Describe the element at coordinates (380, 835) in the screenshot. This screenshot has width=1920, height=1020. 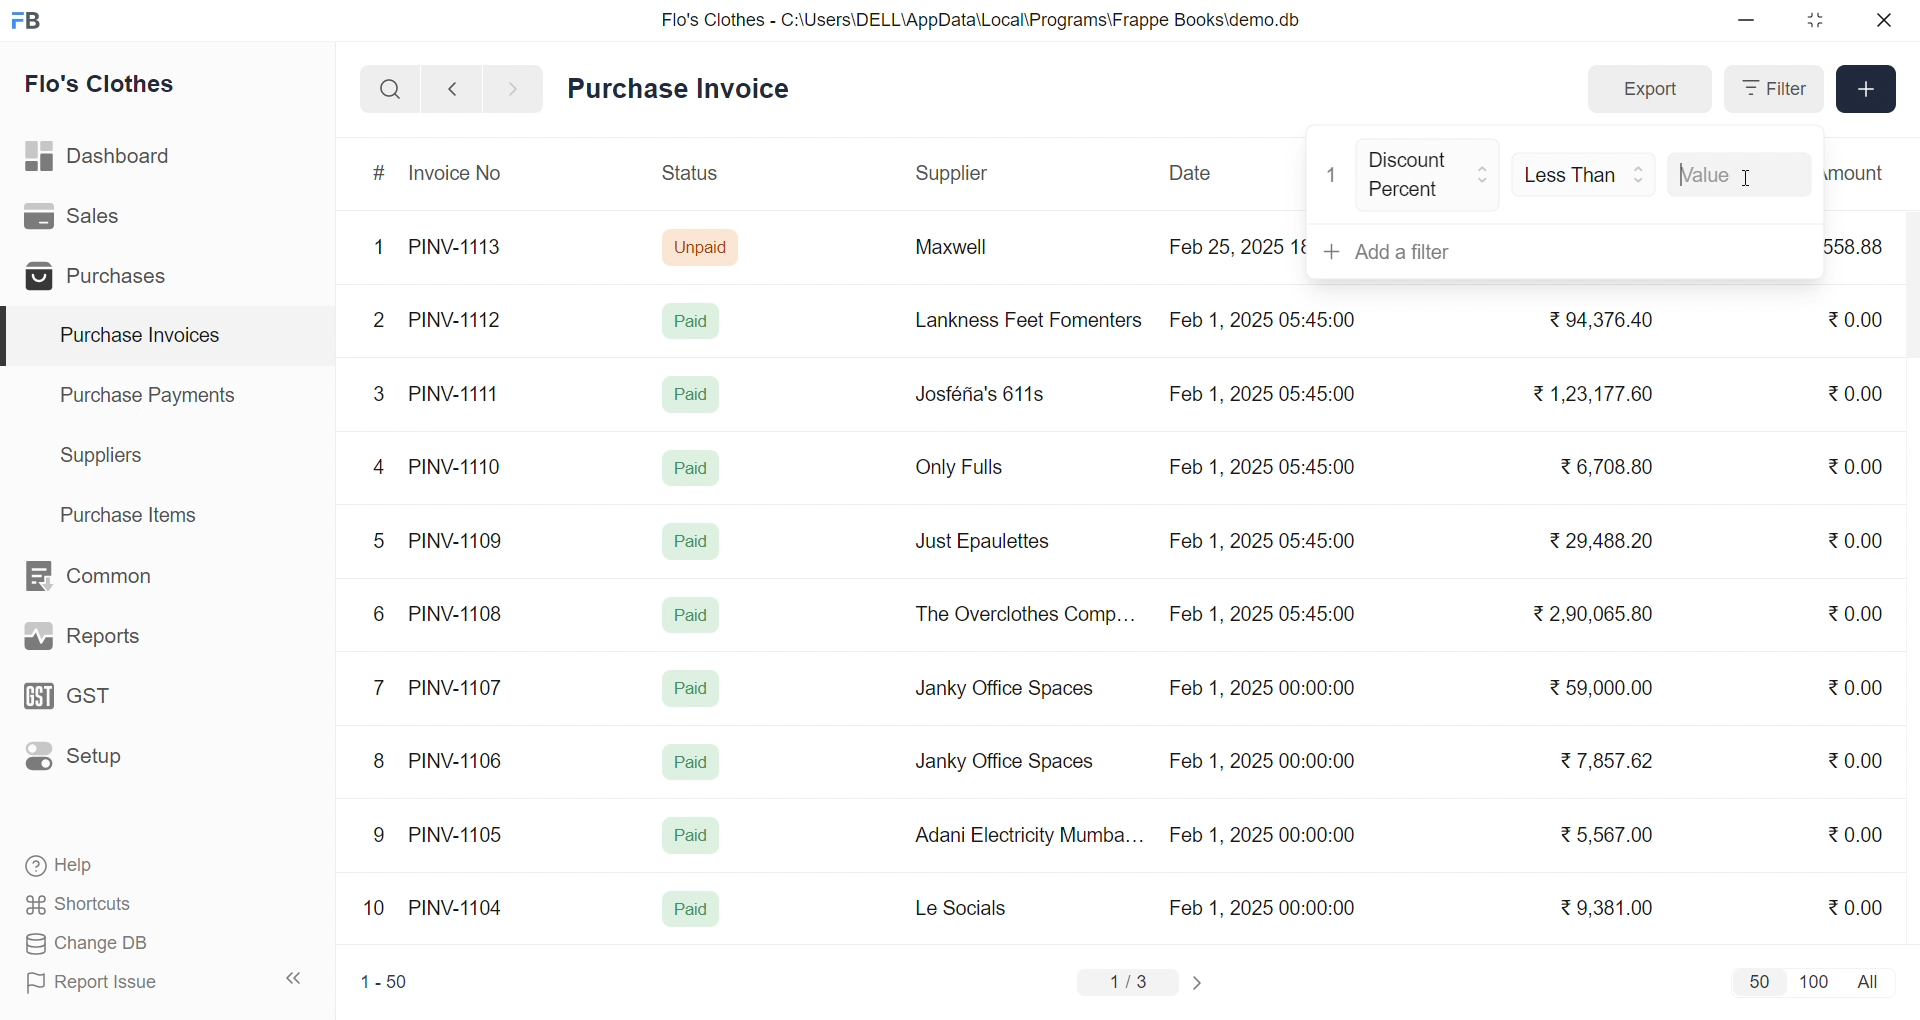
I see `9` at that location.